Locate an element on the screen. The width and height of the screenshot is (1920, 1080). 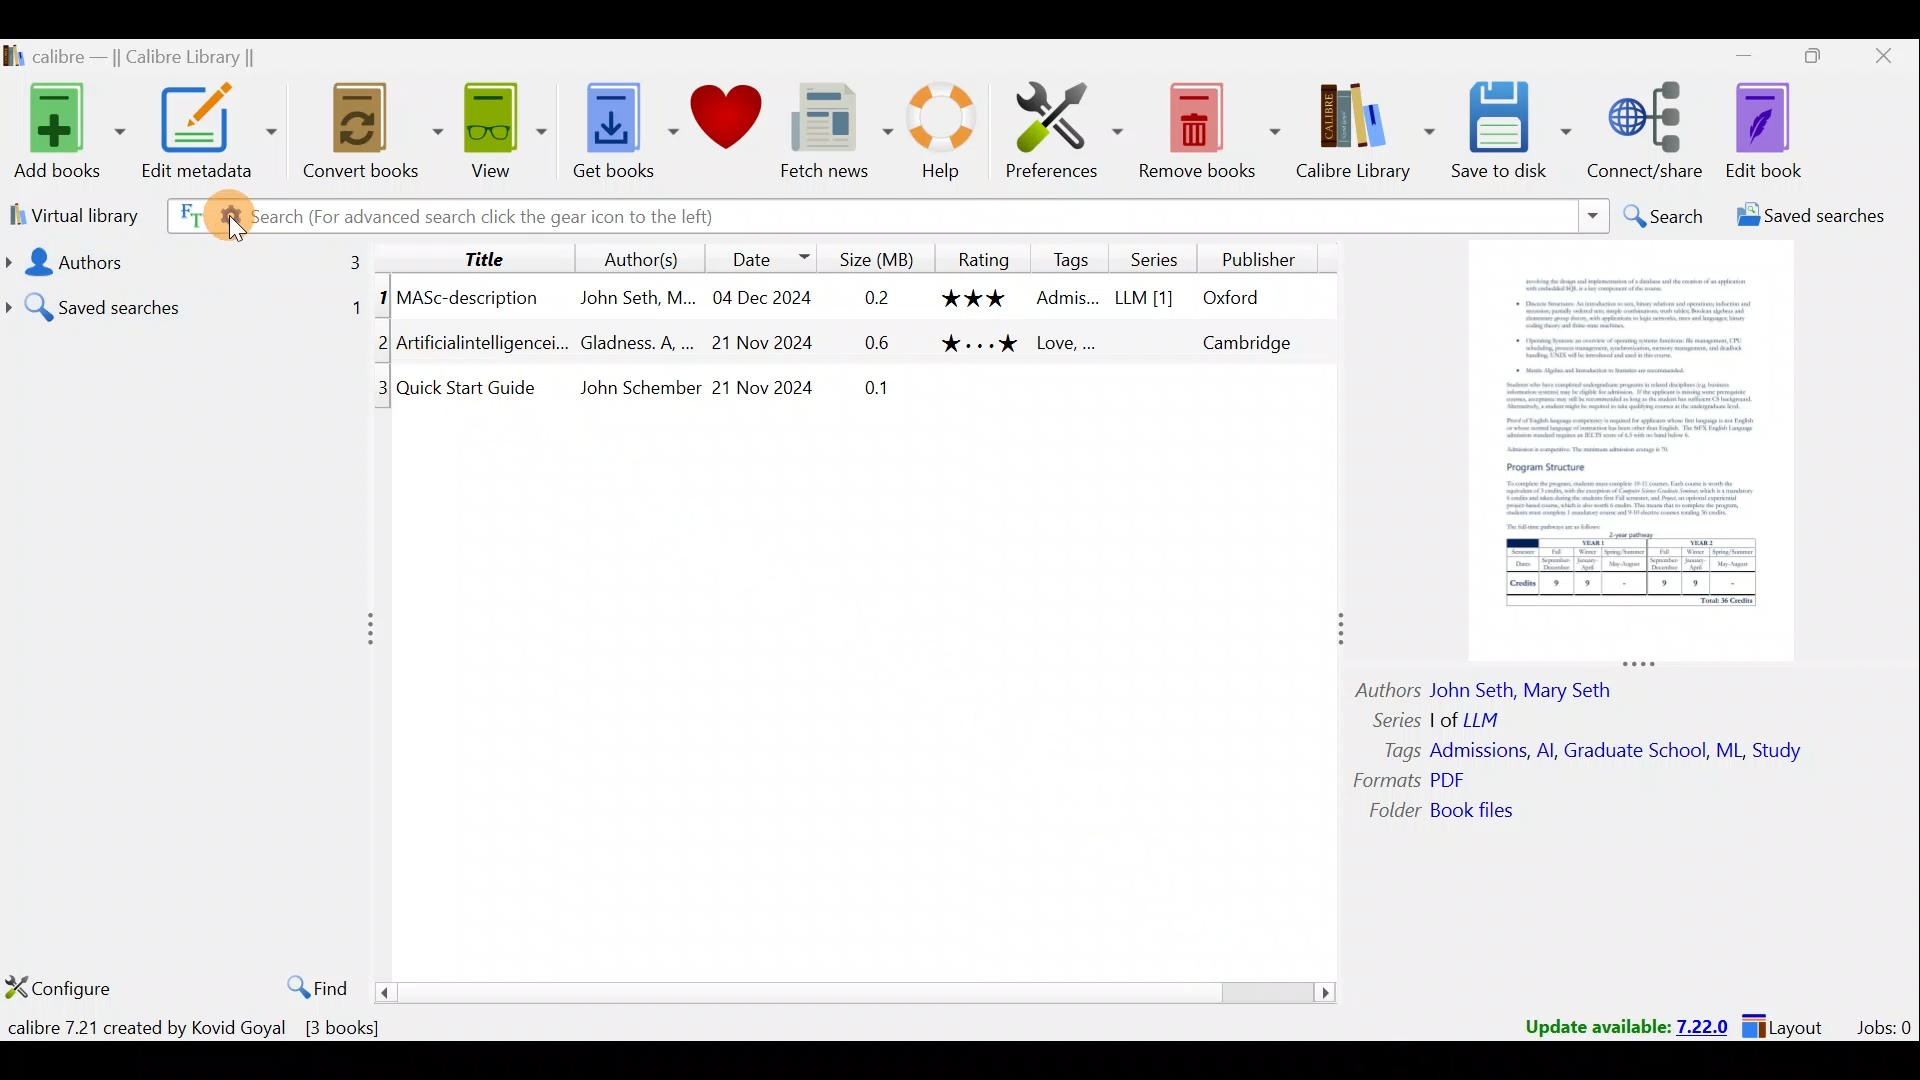
Configure is located at coordinates (60, 990).